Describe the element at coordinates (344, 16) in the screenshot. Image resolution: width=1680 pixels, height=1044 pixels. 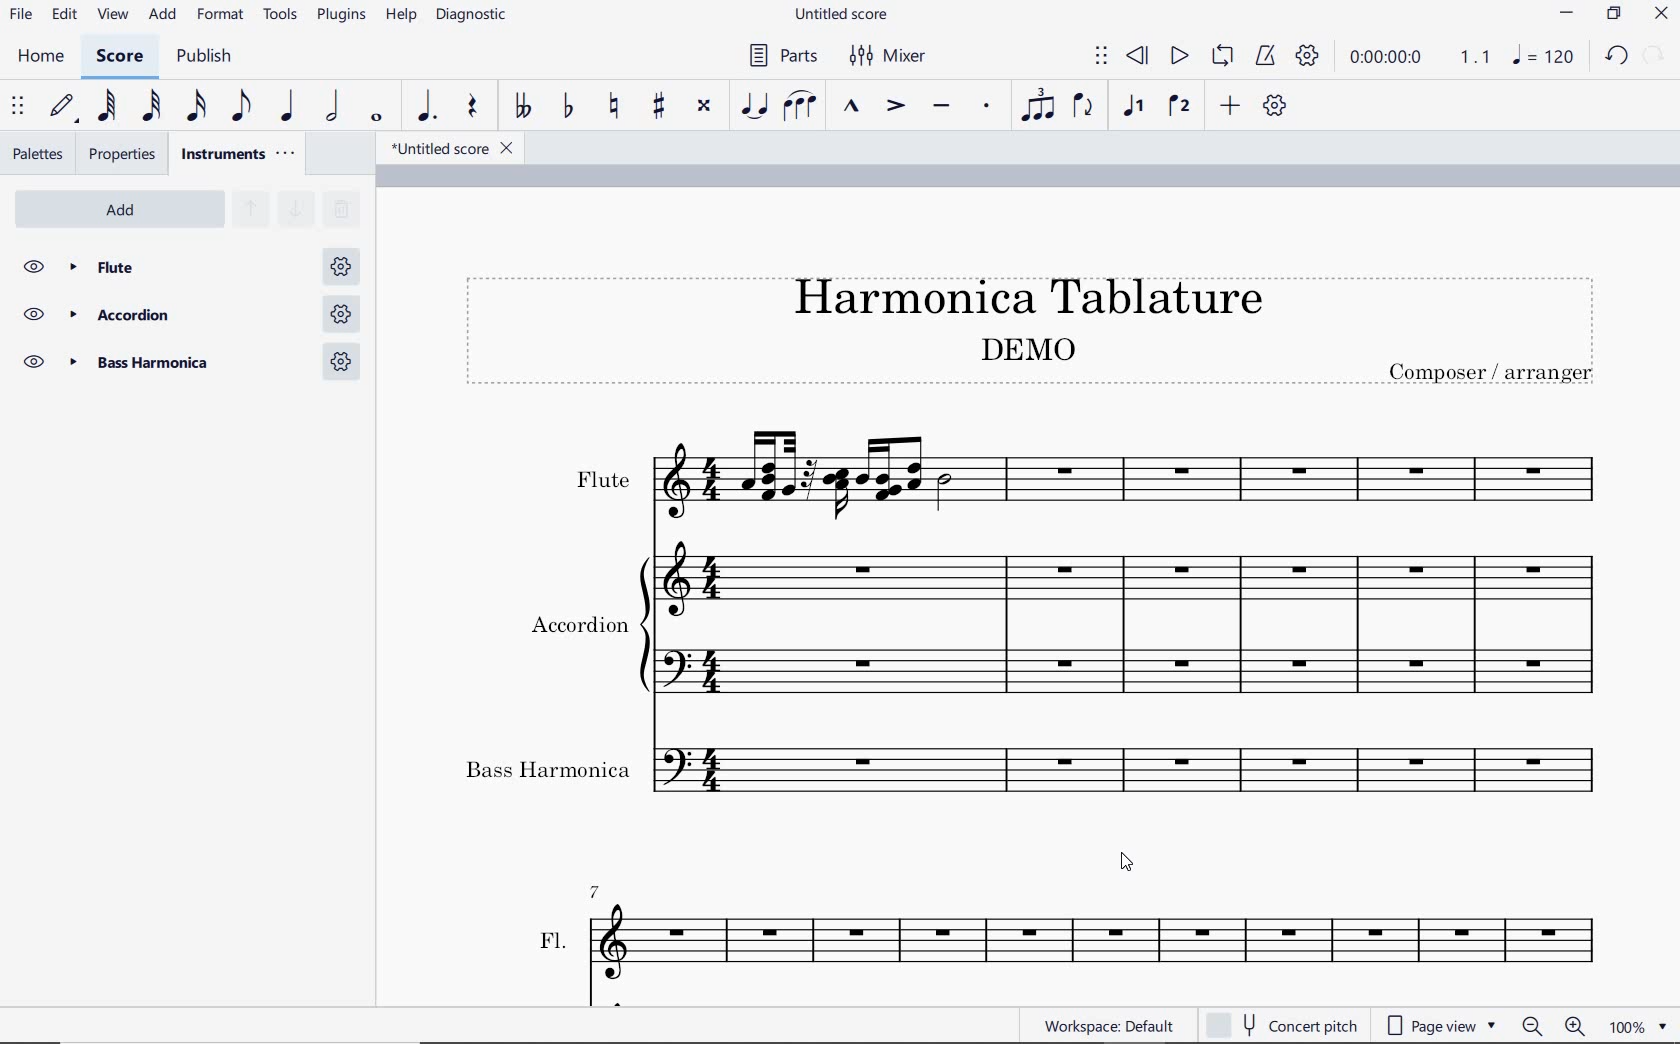
I see `PLUGINS` at that location.